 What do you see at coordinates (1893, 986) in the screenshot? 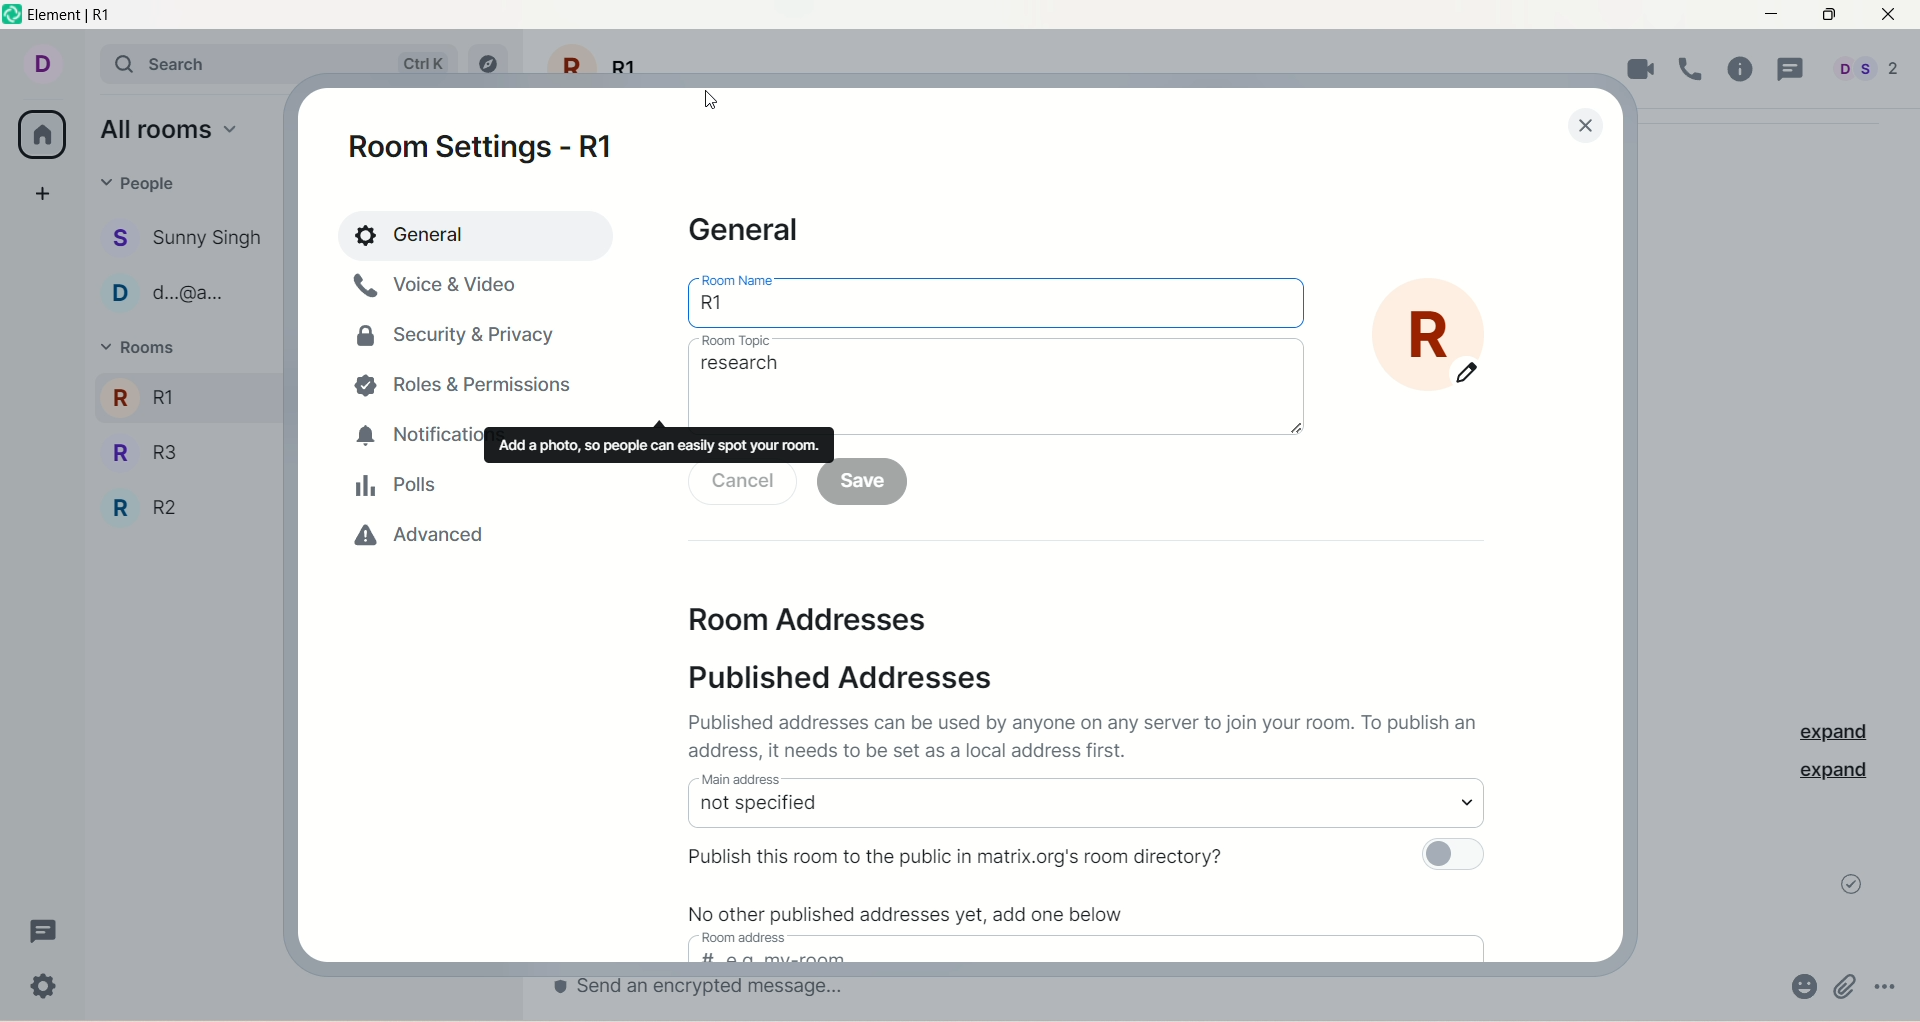
I see `options` at bounding box center [1893, 986].